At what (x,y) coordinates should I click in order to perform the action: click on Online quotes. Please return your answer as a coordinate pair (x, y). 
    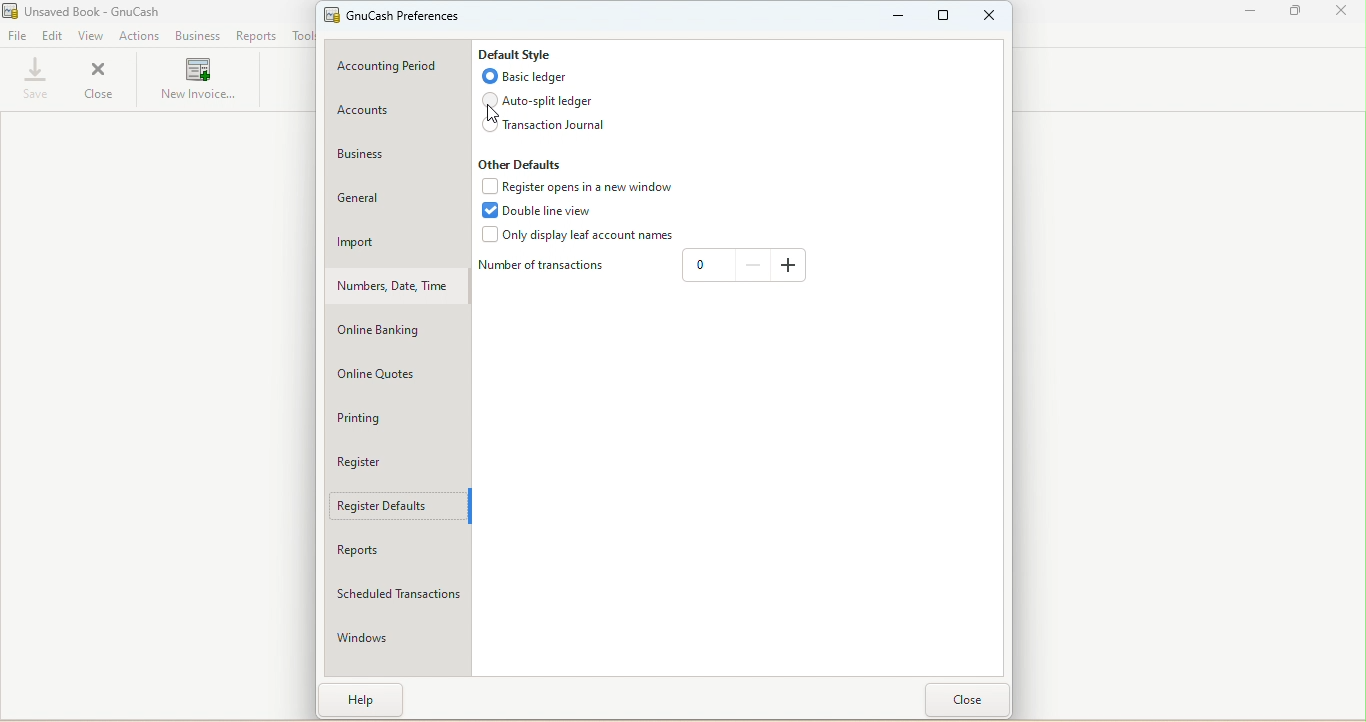
    Looking at the image, I should click on (396, 375).